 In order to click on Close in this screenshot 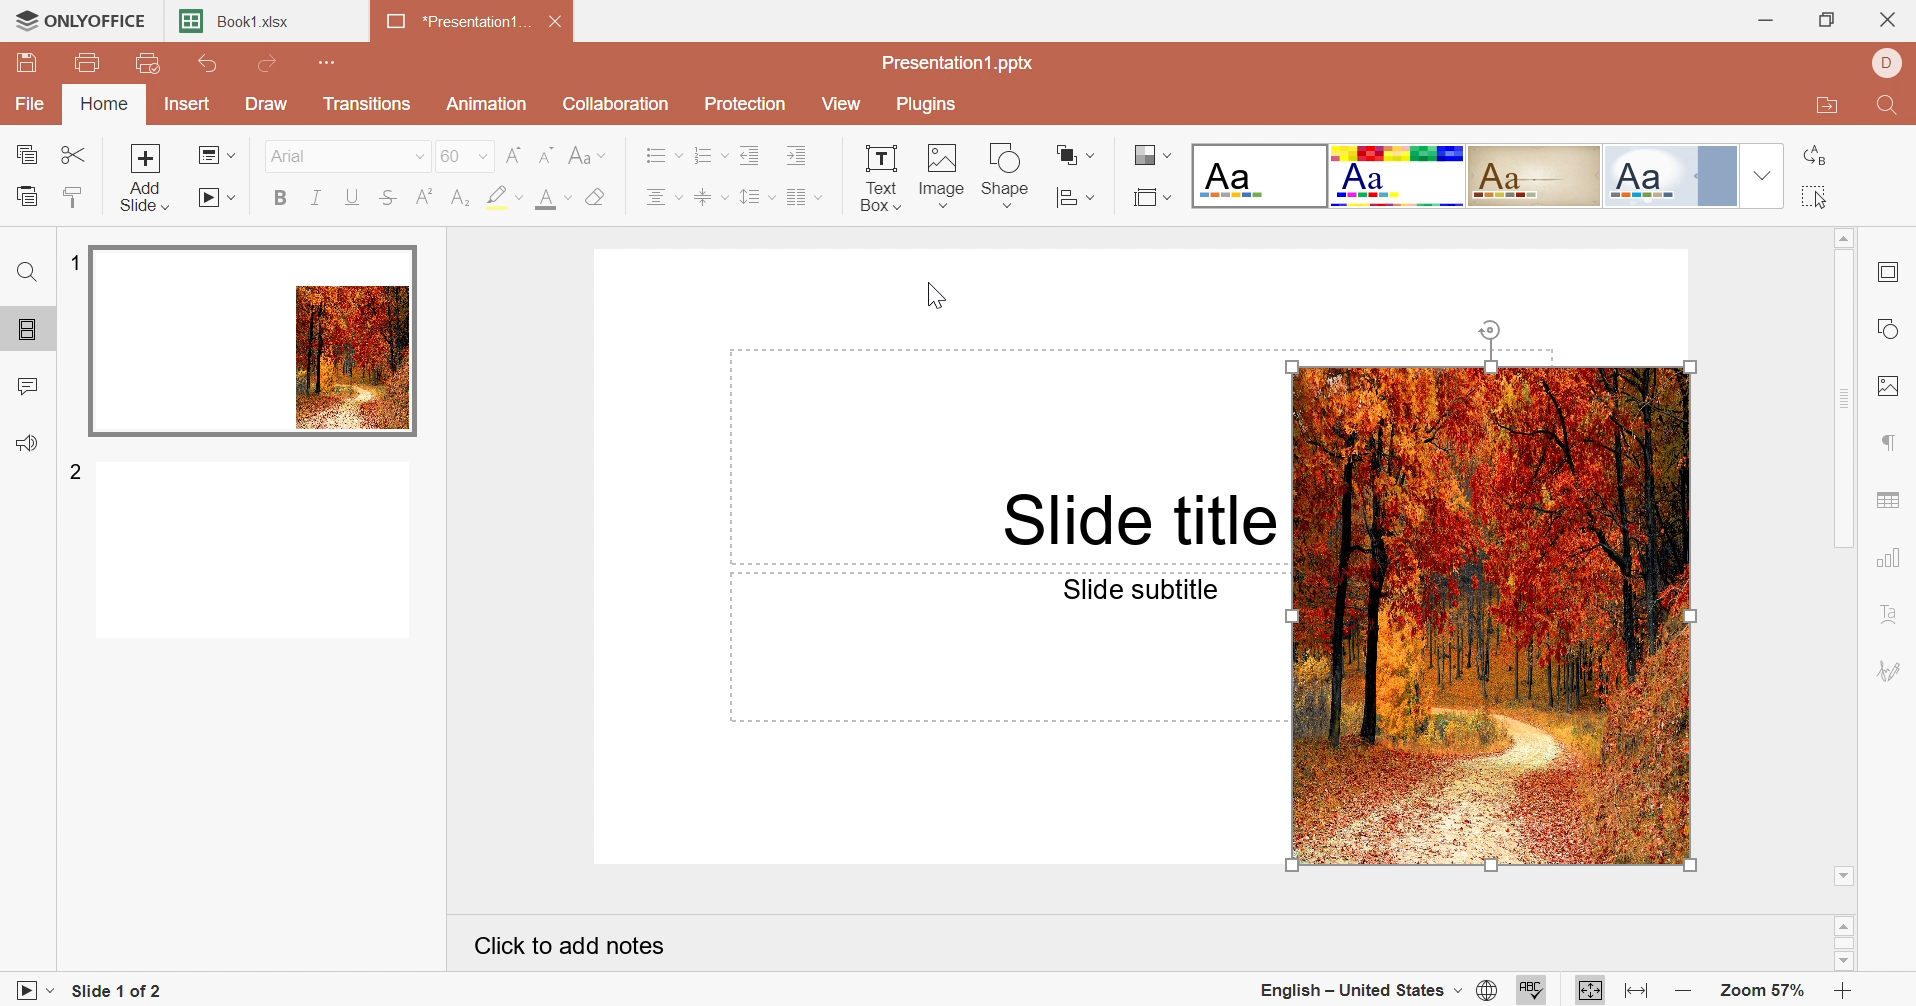, I will do `click(559, 24)`.